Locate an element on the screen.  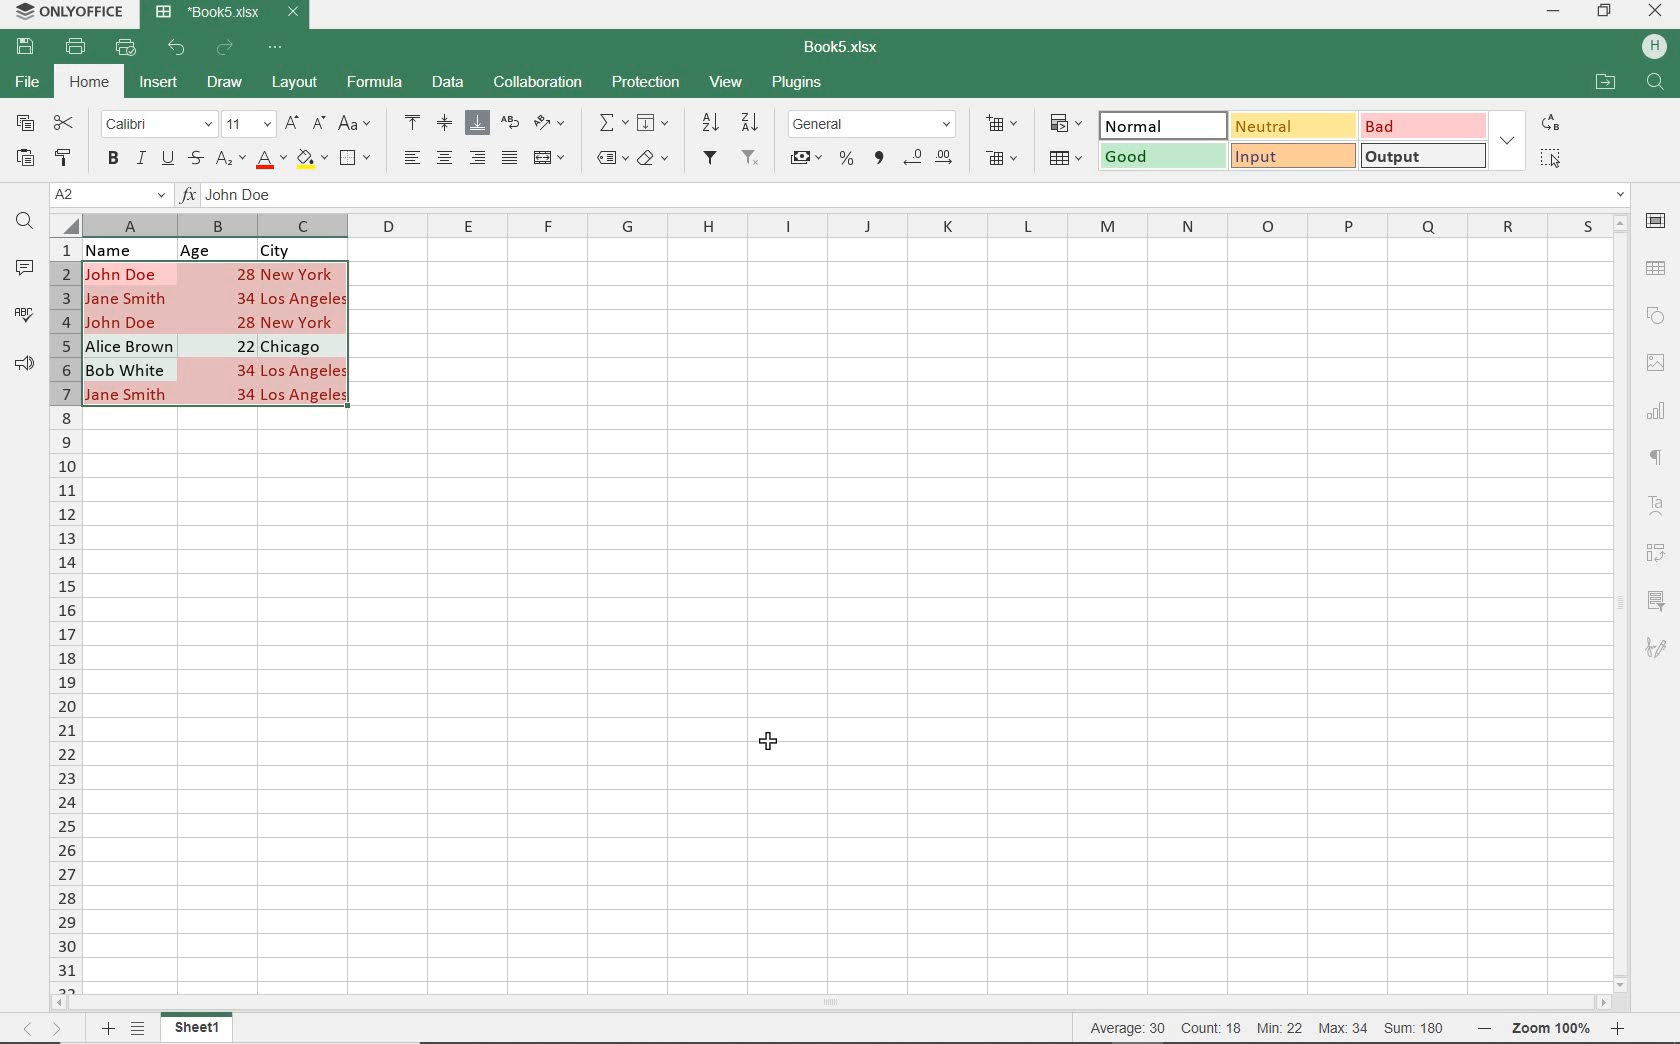
COMMA STYLE is located at coordinates (877, 158).